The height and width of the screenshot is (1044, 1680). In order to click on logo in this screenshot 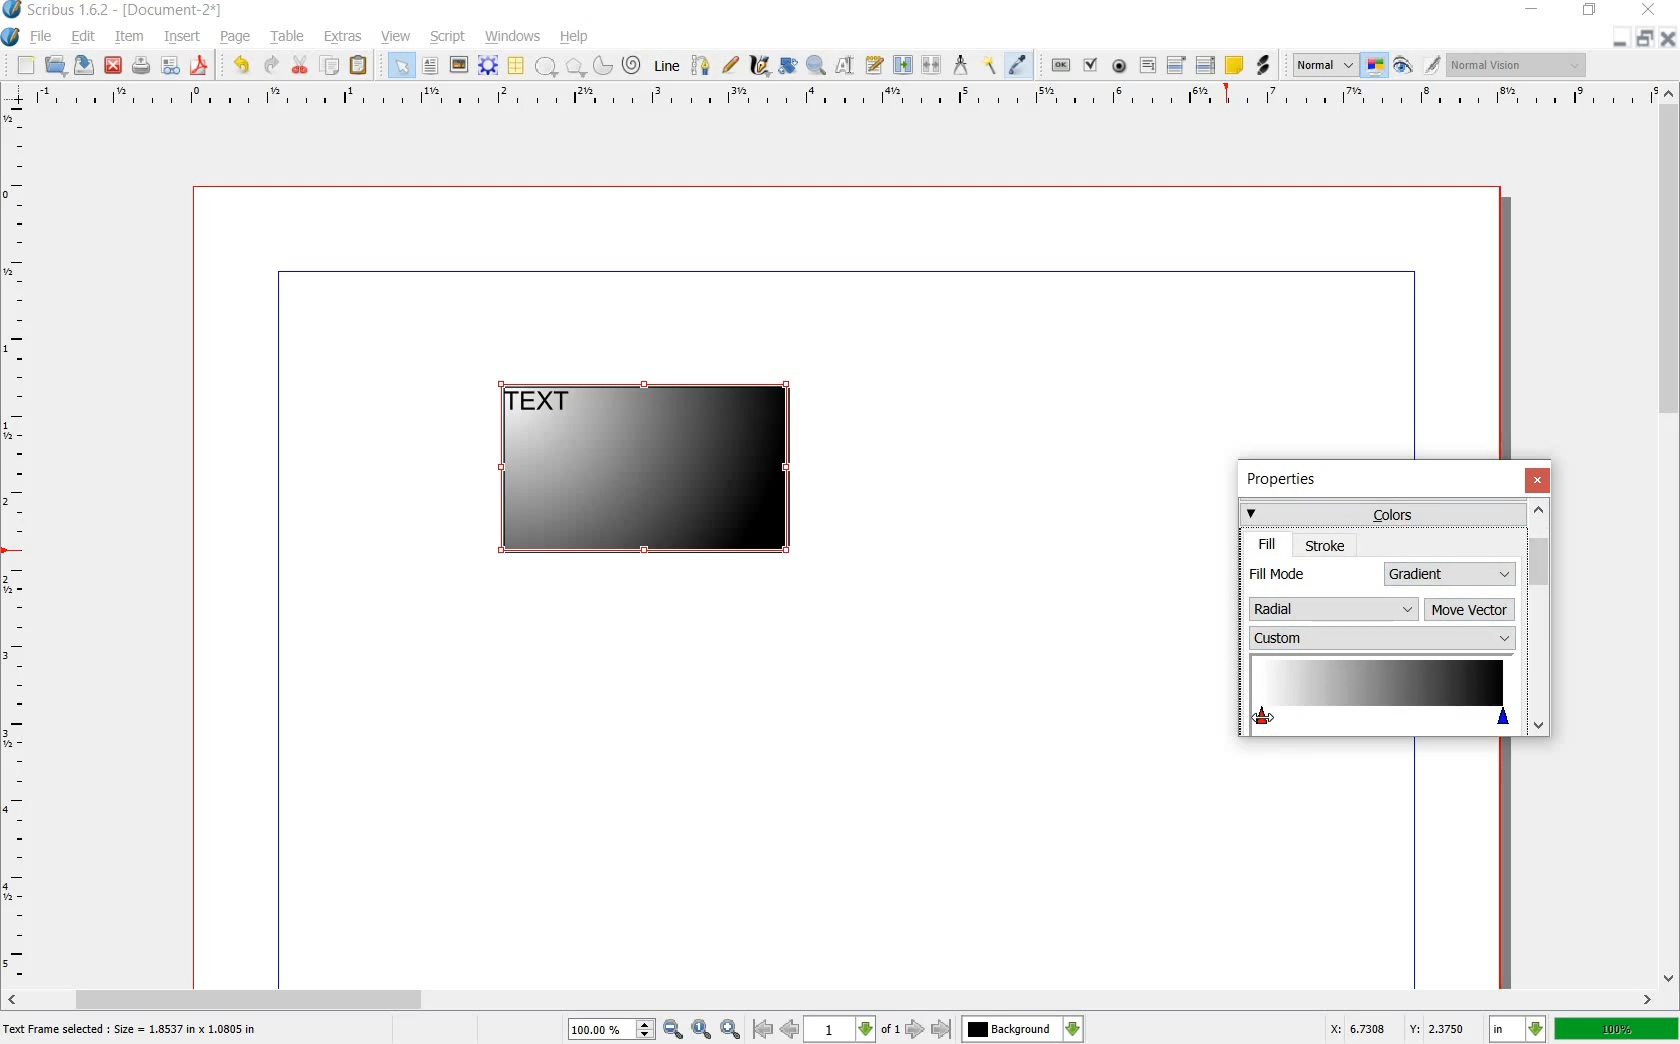, I will do `click(13, 11)`.